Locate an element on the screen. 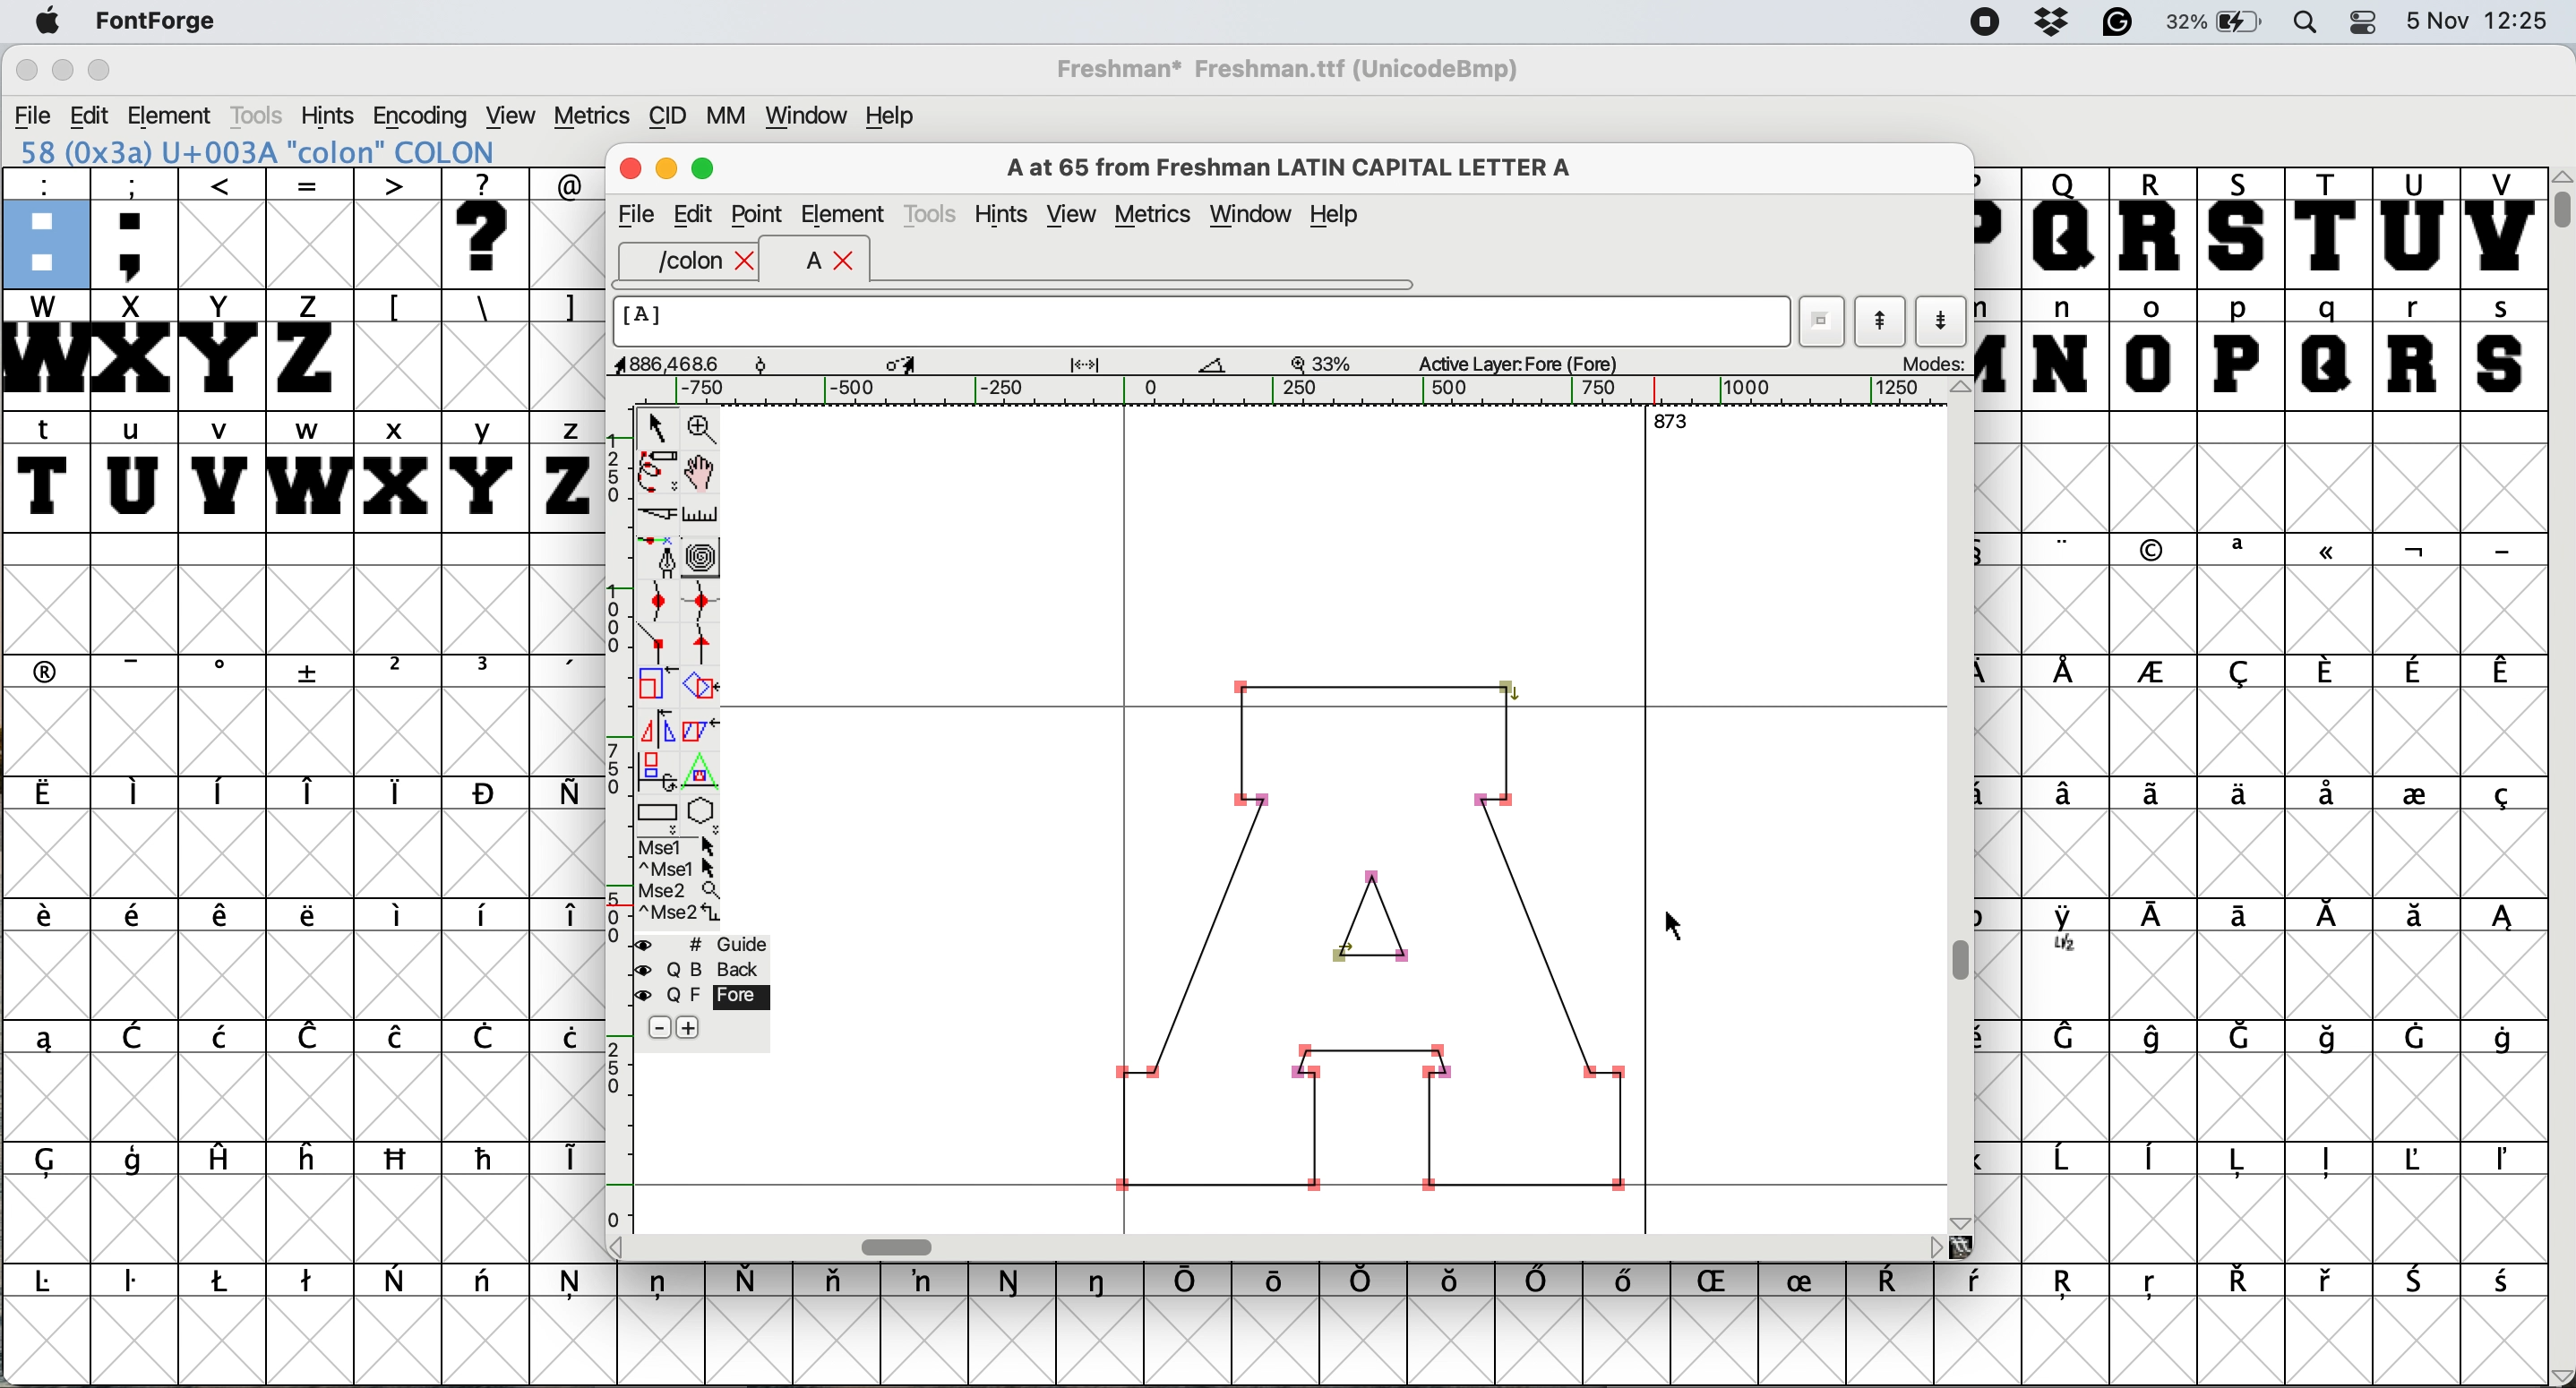 This screenshot has height=1388, width=2576. guide is located at coordinates (698, 942).